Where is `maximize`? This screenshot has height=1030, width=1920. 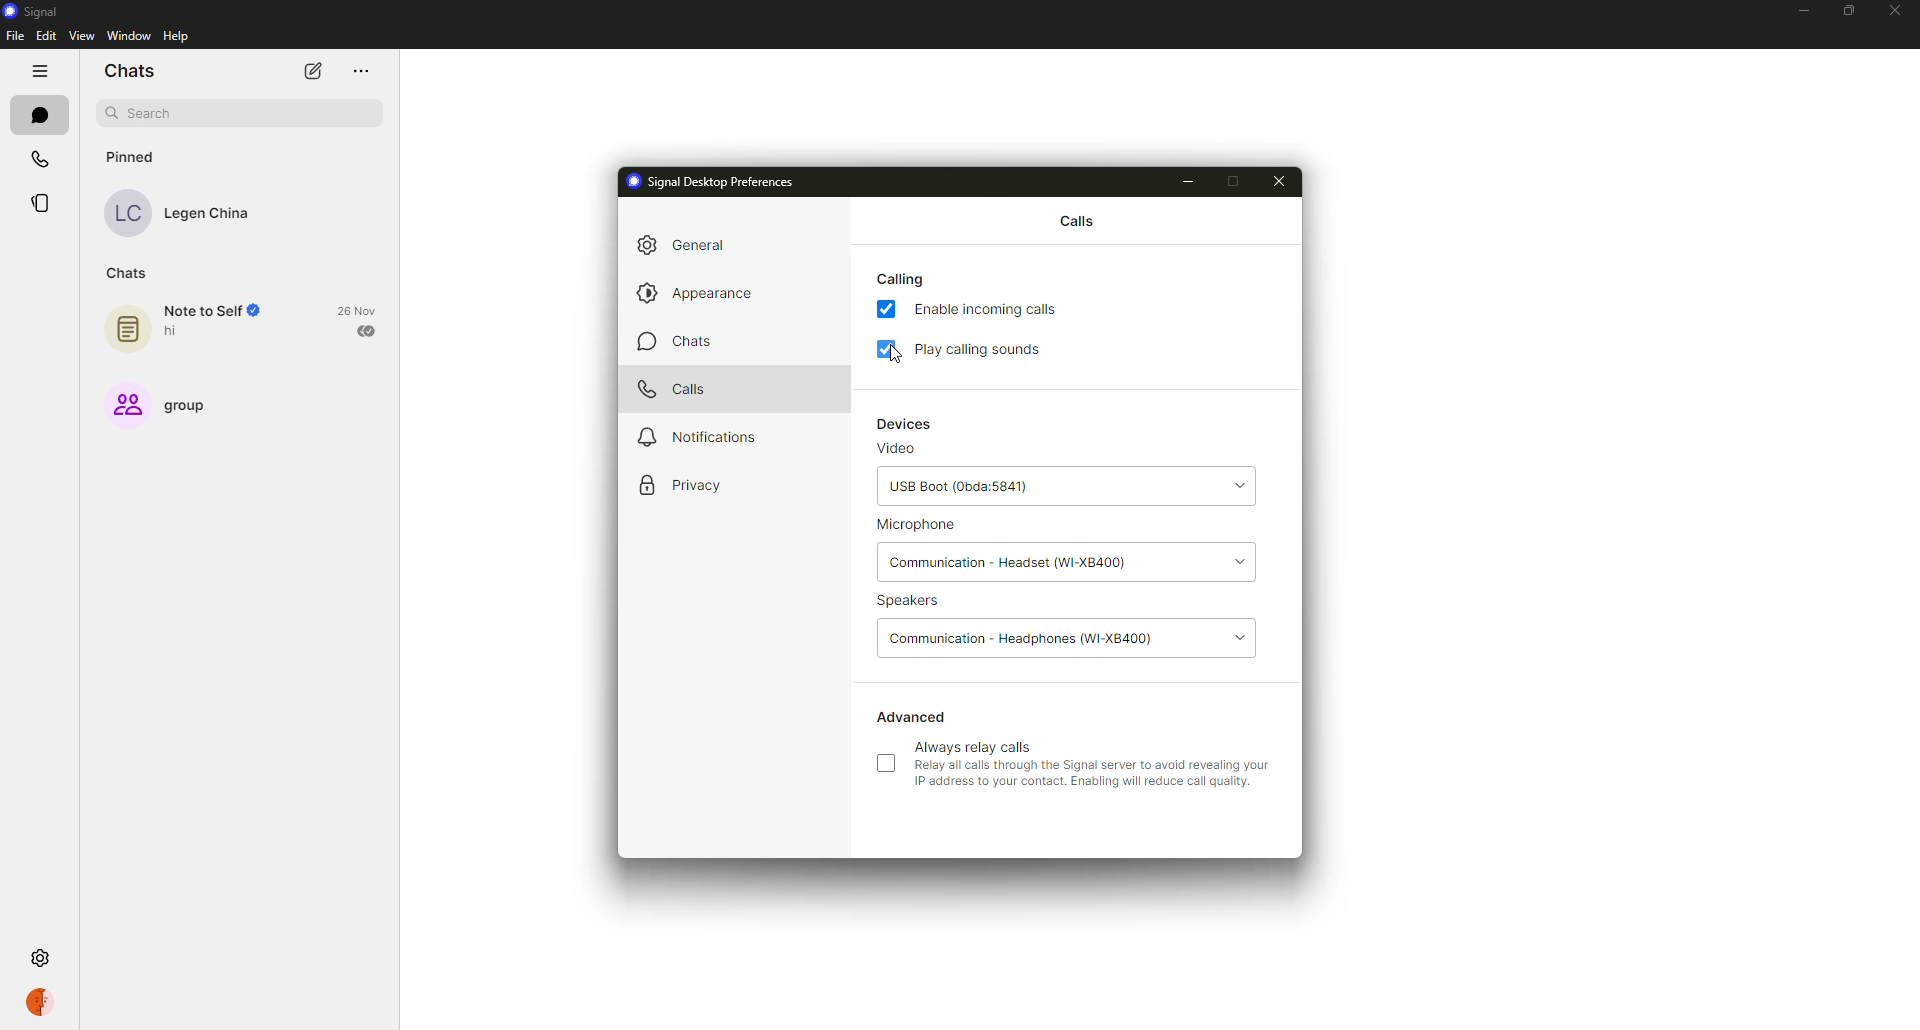 maximize is located at coordinates (1233, 181).